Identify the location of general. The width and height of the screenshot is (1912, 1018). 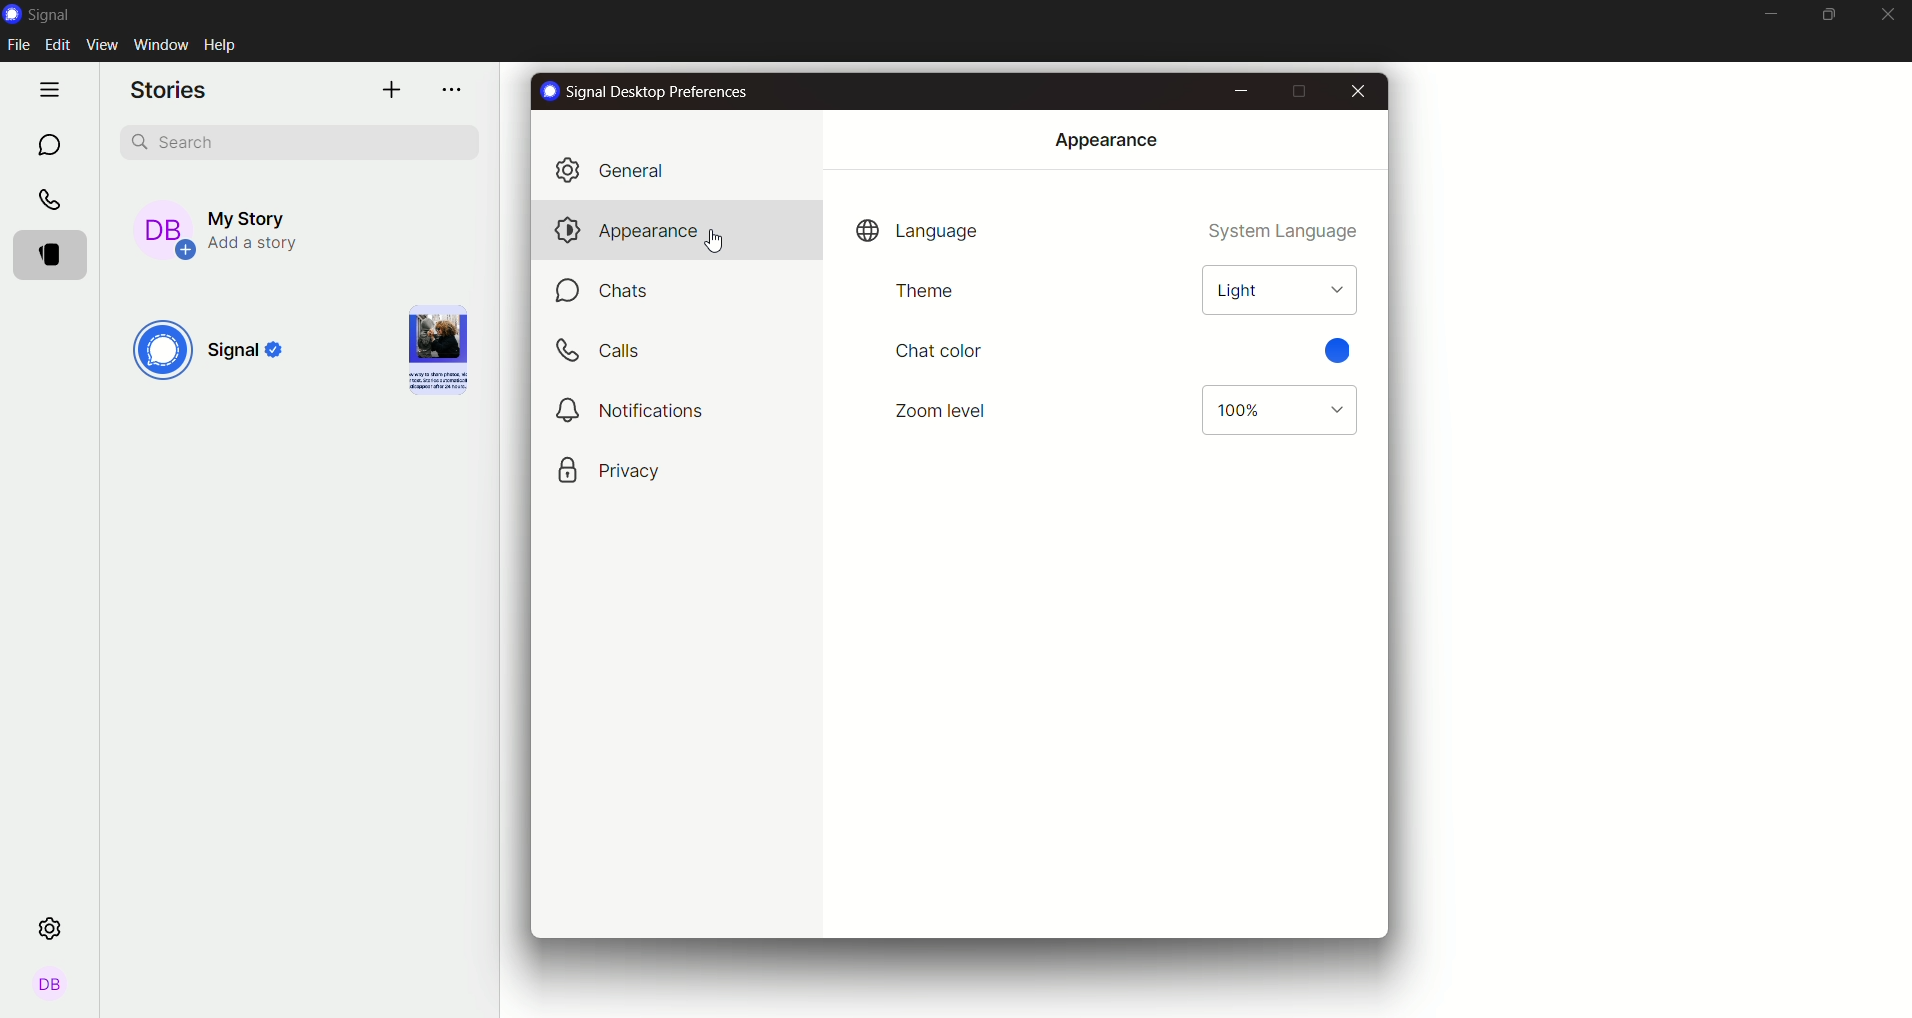
(622, 169).